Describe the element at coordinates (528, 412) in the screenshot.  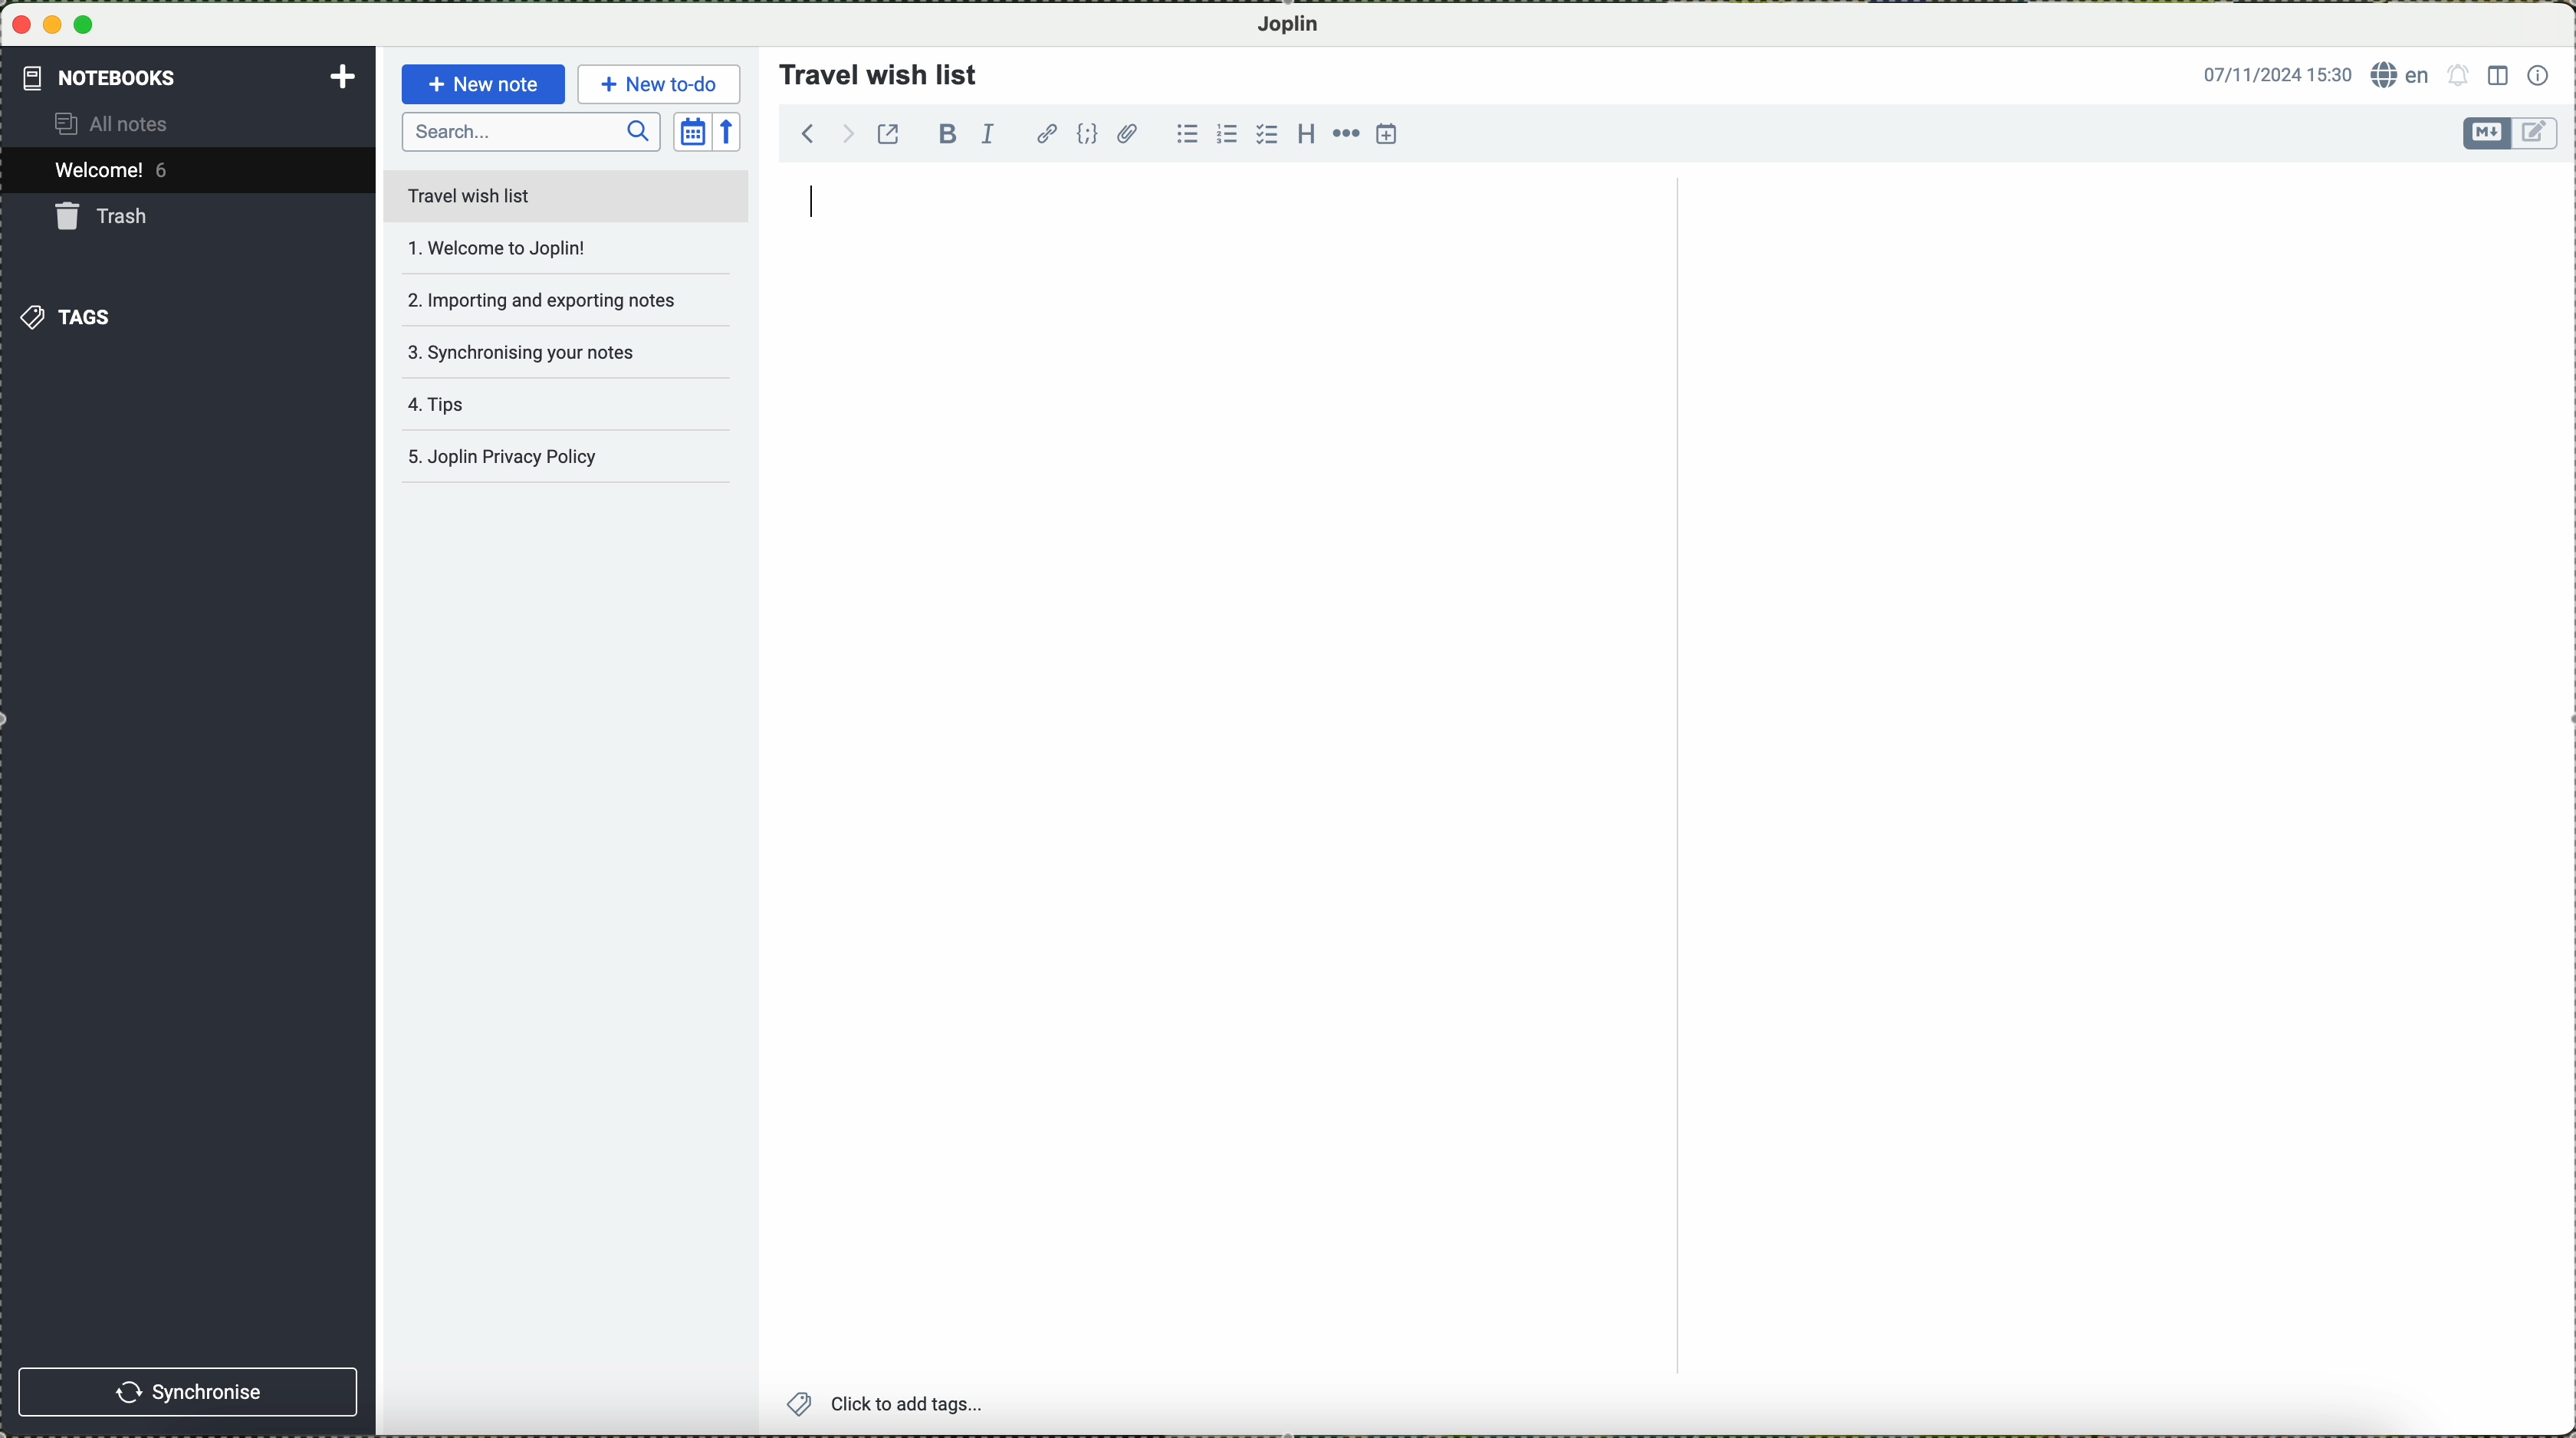
I see `tips` at that location.